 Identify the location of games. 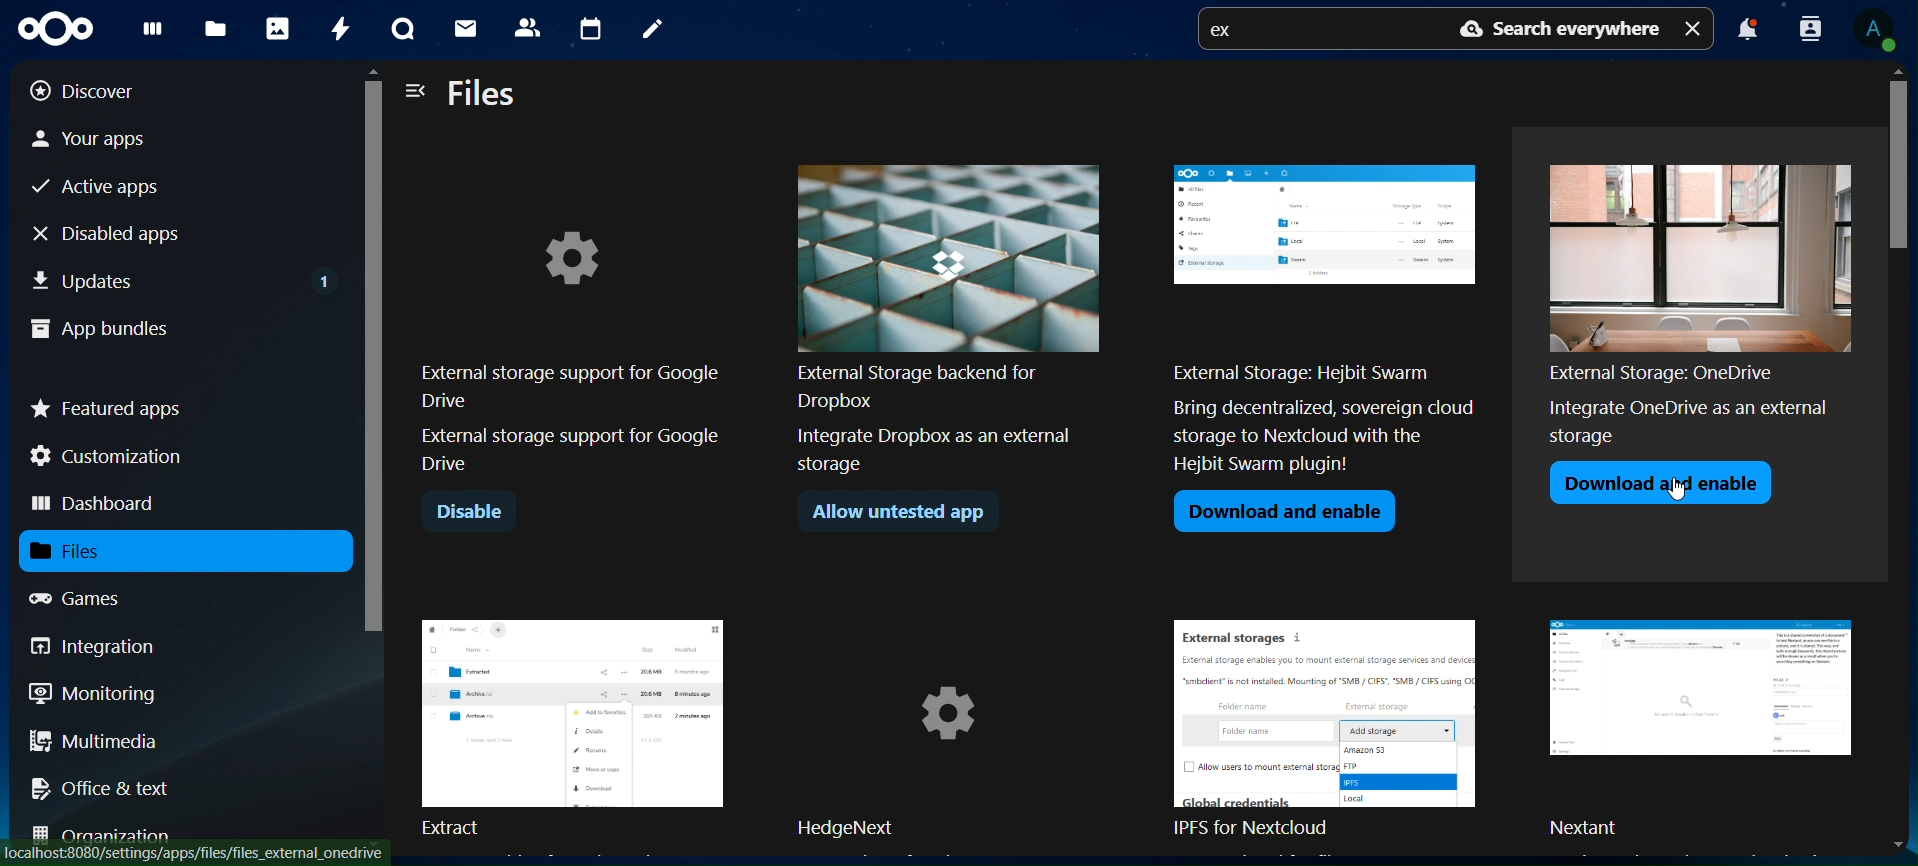
(94, 598).